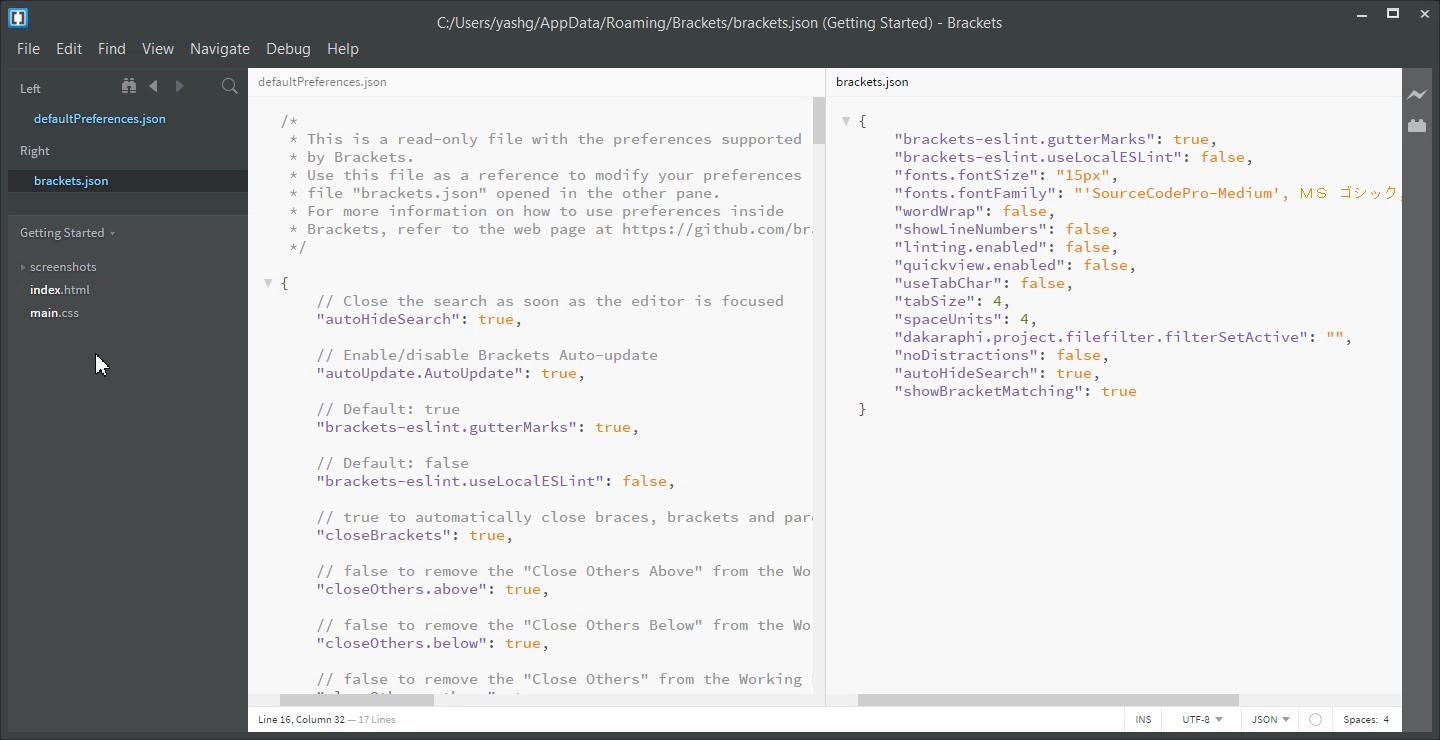  What do you see at coordinates (36, 151) in the screenshot?
I see `Right` at bounding box center [36, 151].